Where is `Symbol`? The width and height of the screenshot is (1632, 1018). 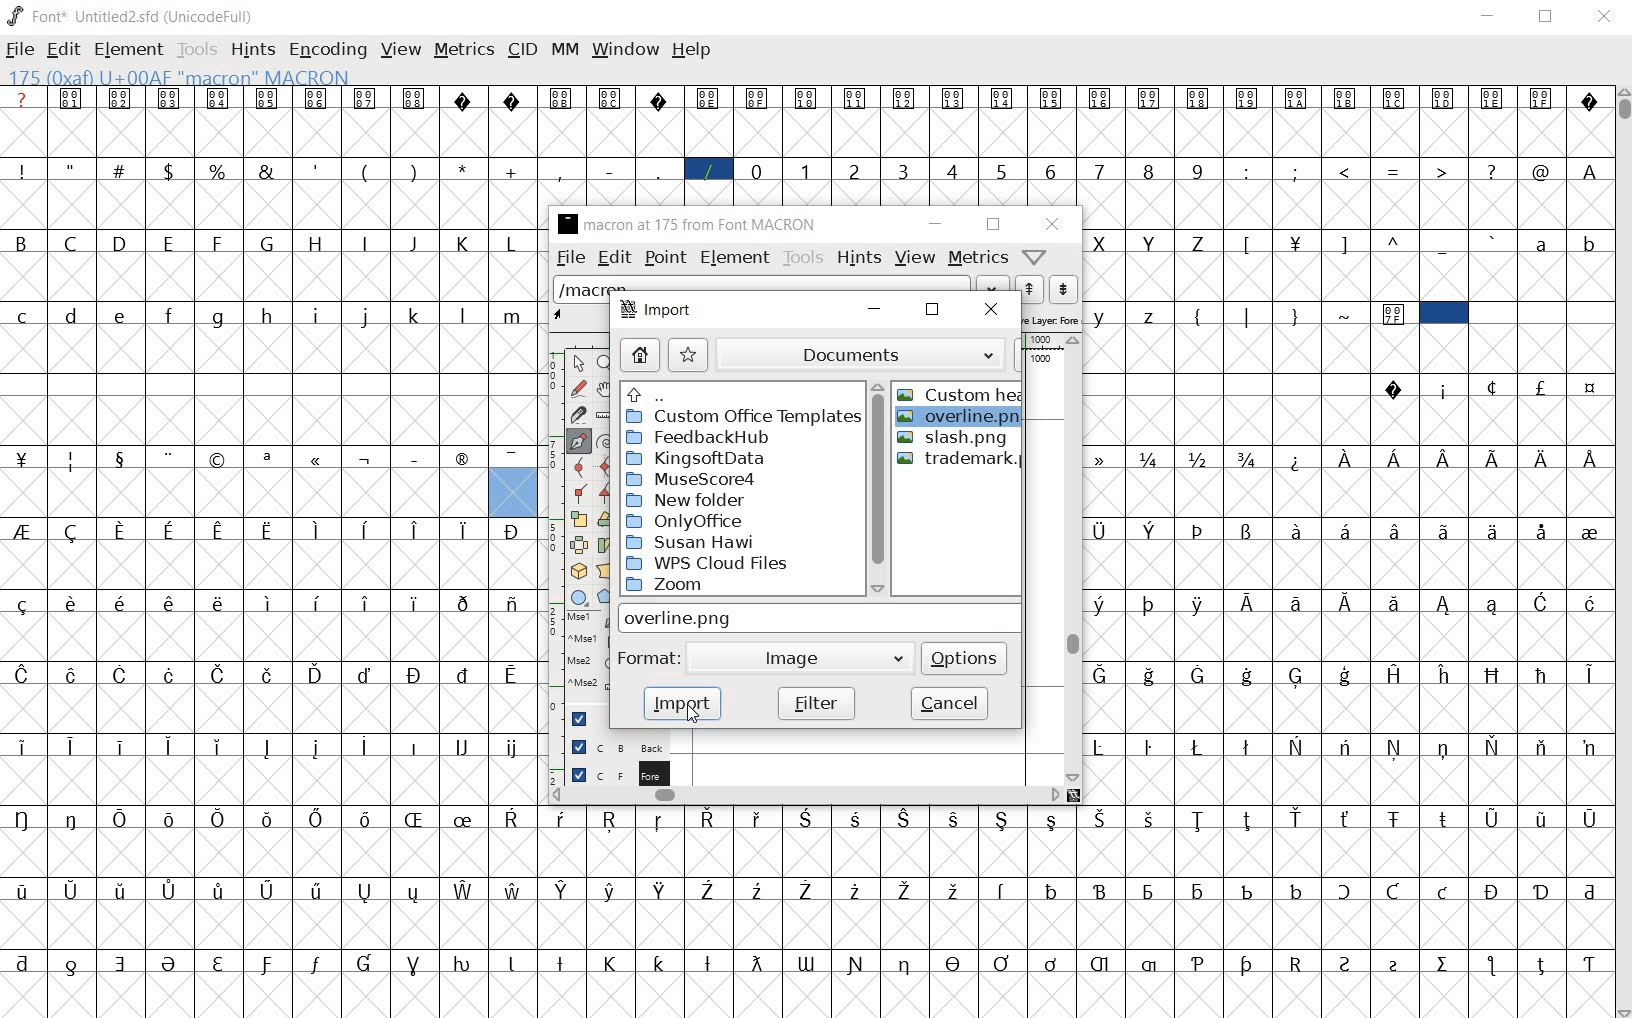
Symbol is located at coordinates (123, 459).